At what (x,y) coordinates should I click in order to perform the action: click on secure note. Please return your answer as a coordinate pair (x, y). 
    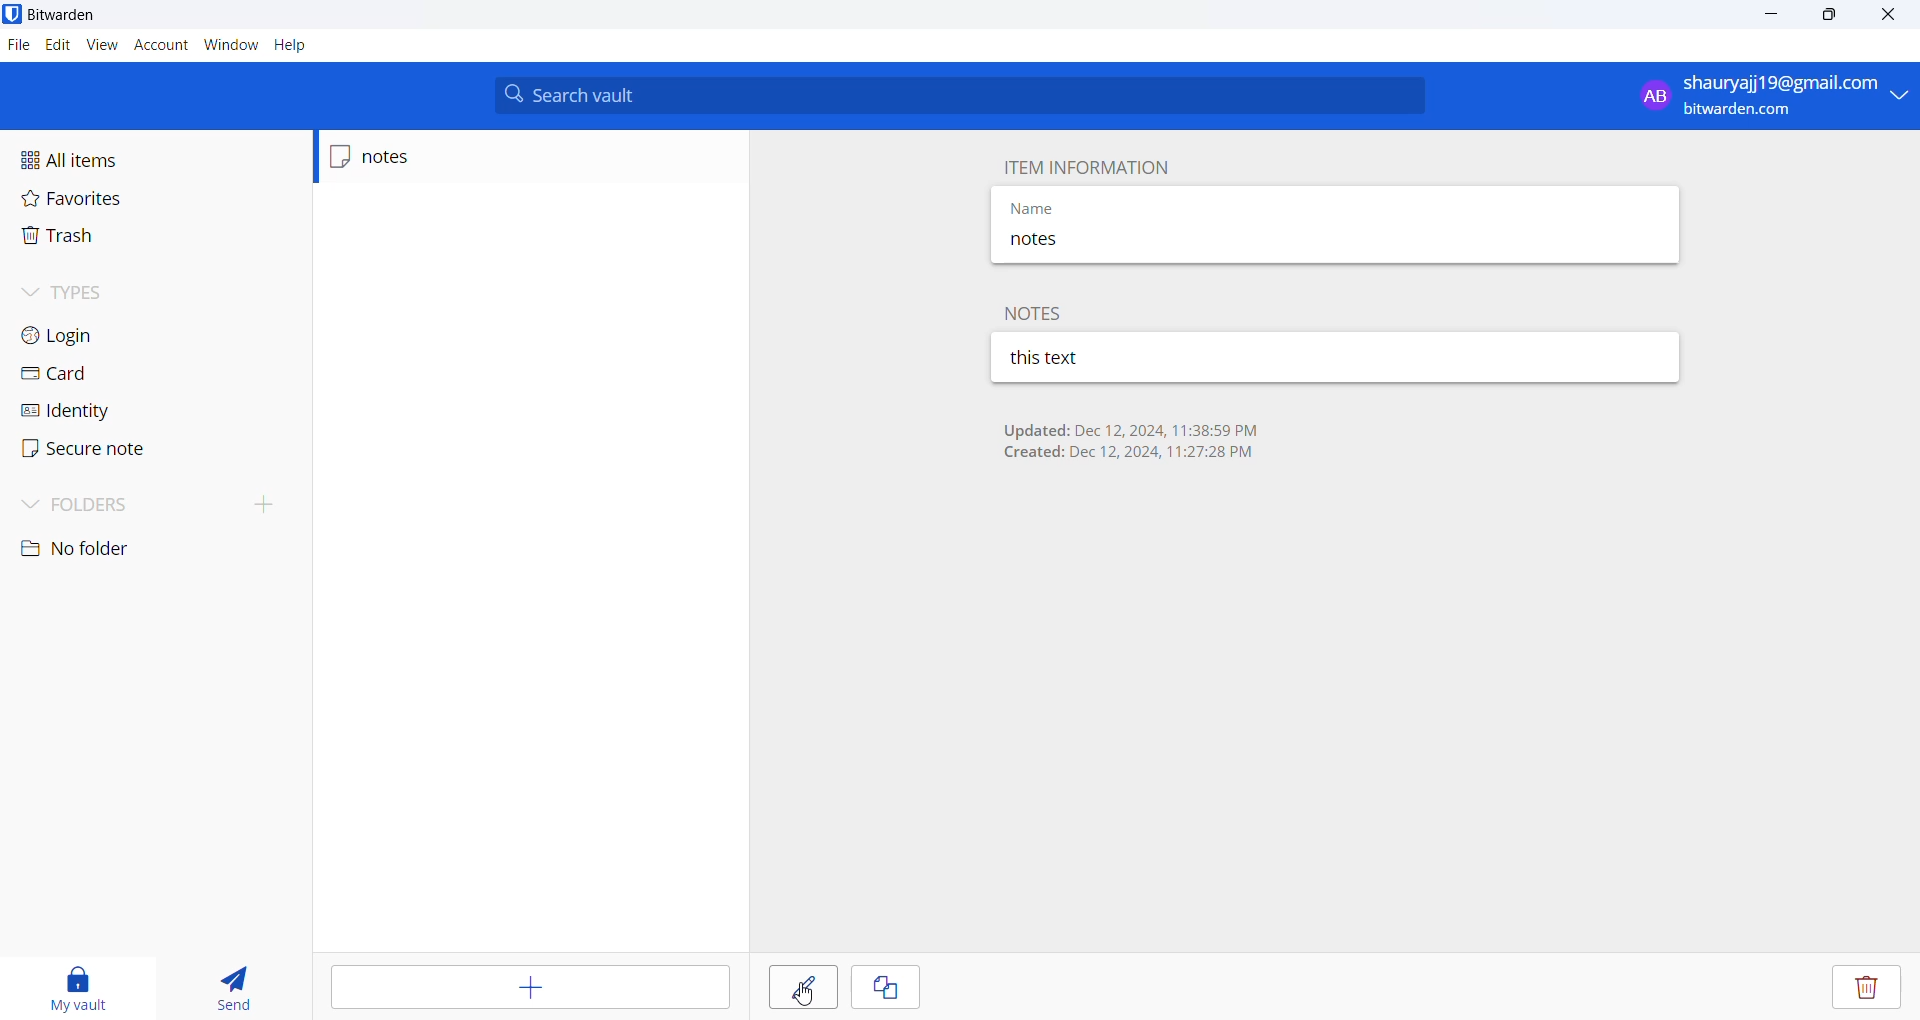
    Looking at the image, I should click on (97, 450).